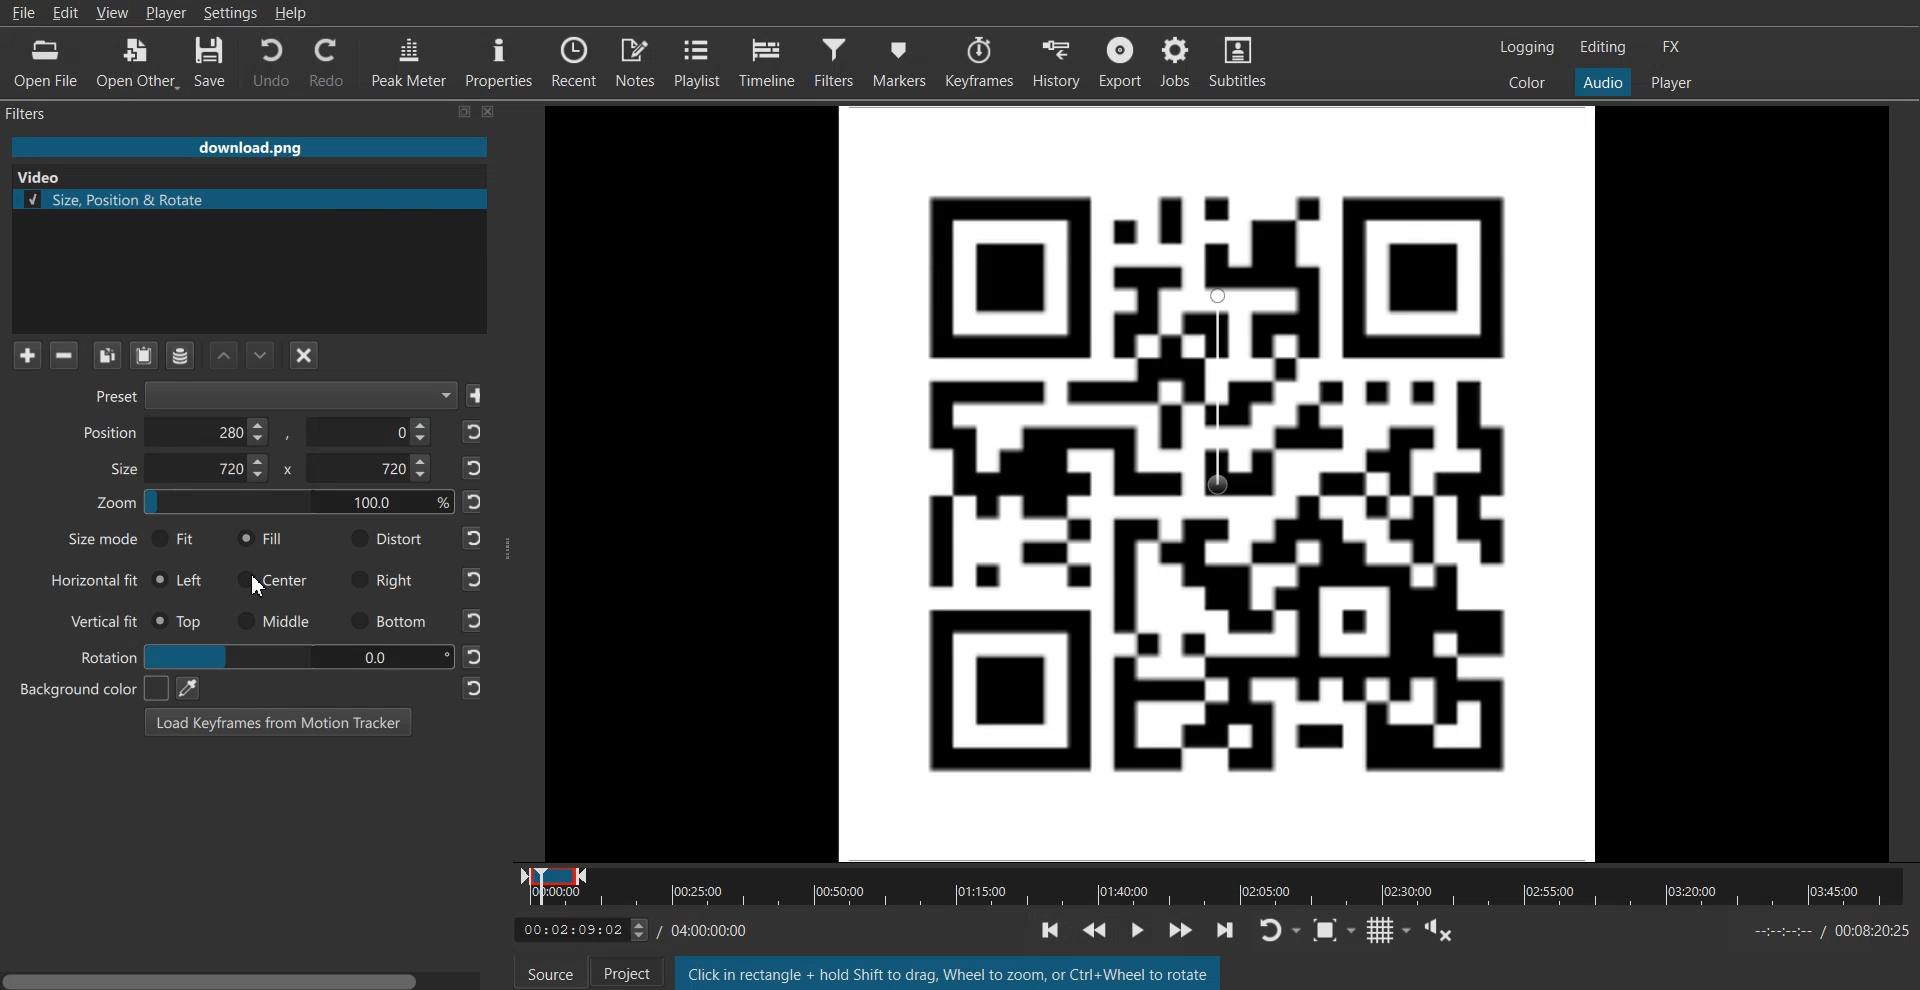 This screenshot has width=1920, height=990. Describe the element at coordinates (108, 355) in the screenshot. I see `Copy checked Filter` at that location.